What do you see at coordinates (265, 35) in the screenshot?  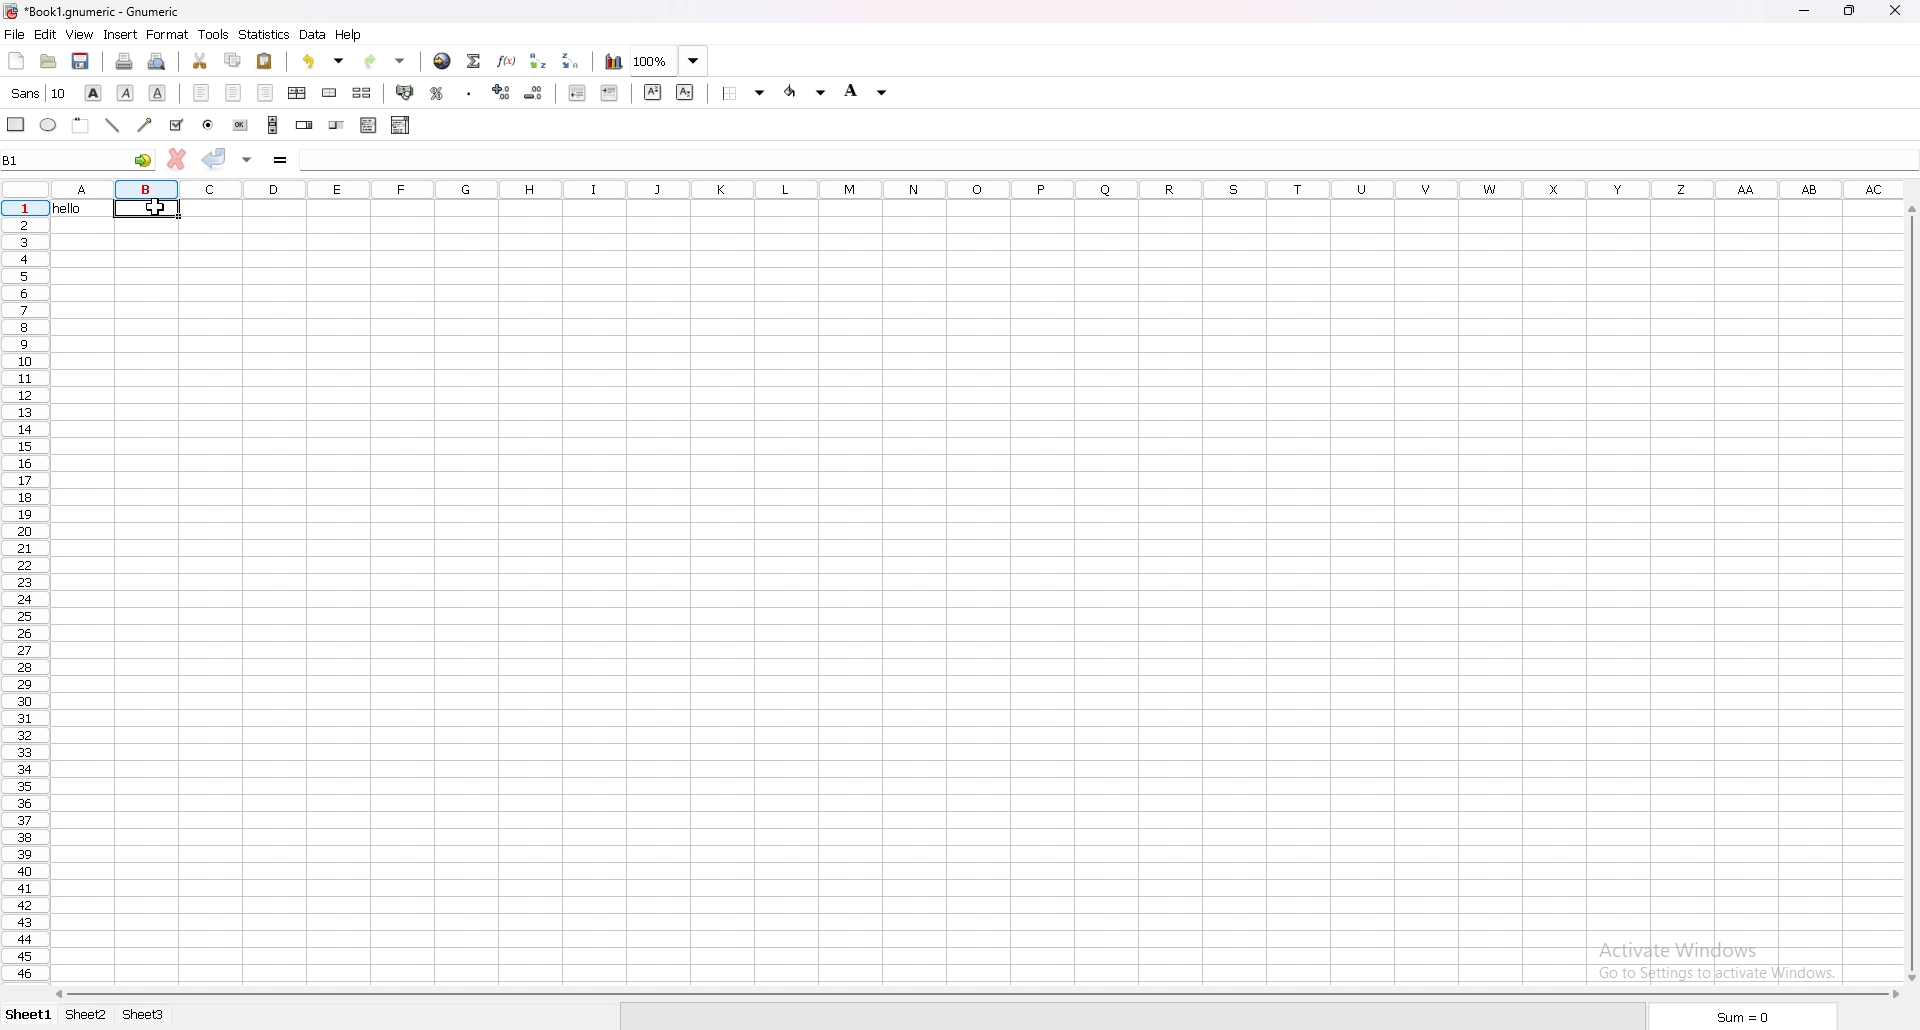 I see `statistics` at bounding box center [265, 35].